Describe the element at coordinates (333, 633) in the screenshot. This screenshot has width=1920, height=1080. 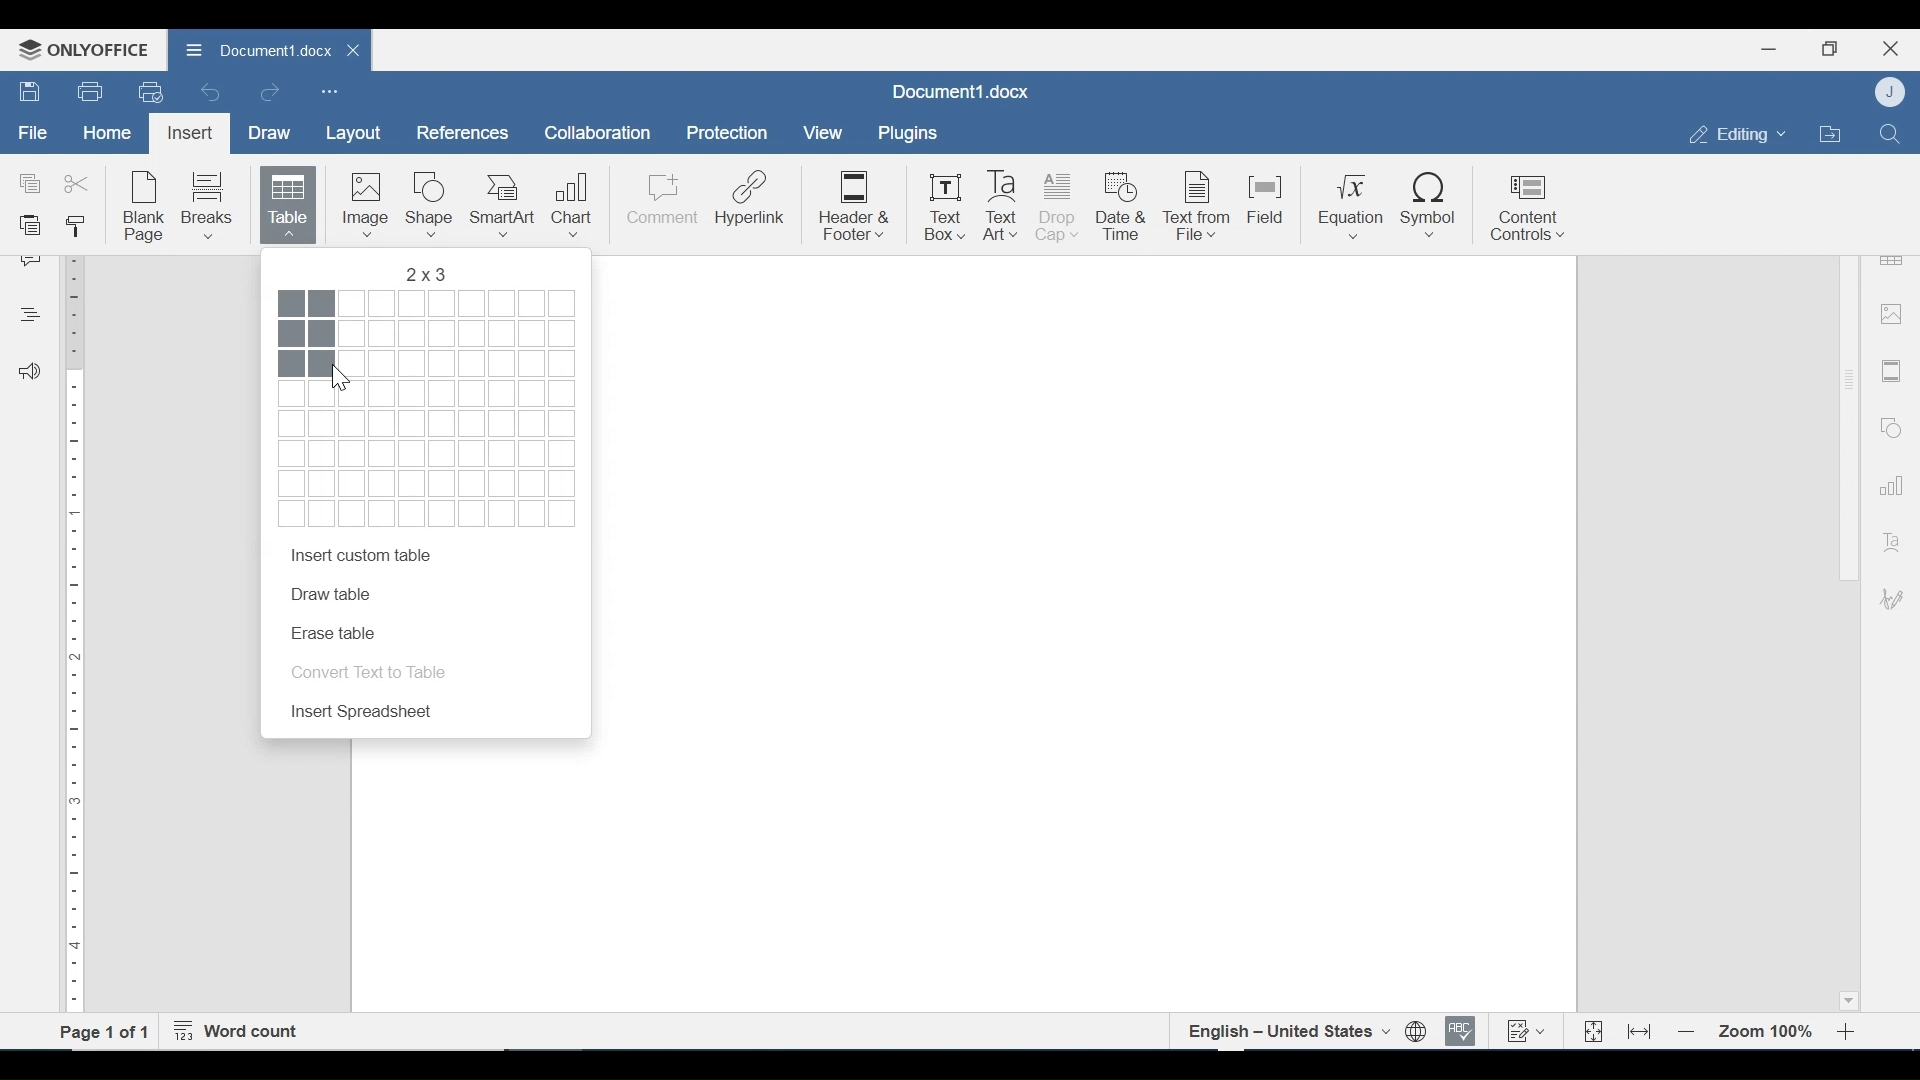
I see `Erase Table` at that location.